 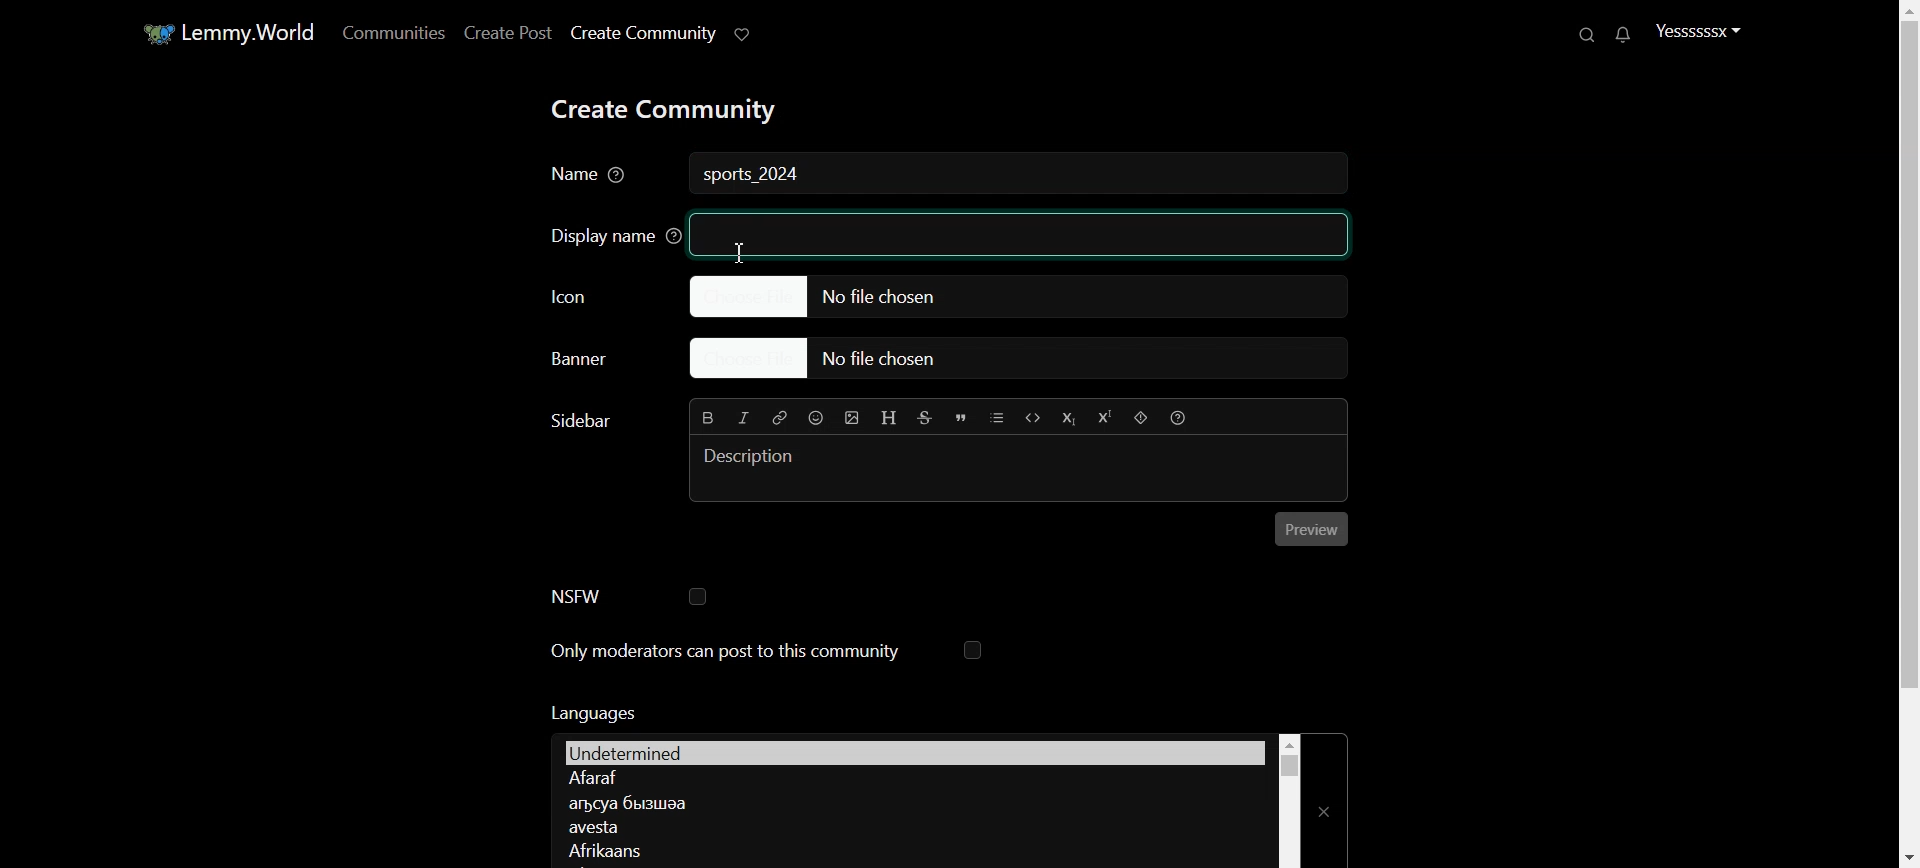 I want to click on Name, so click(x=591, y=176).